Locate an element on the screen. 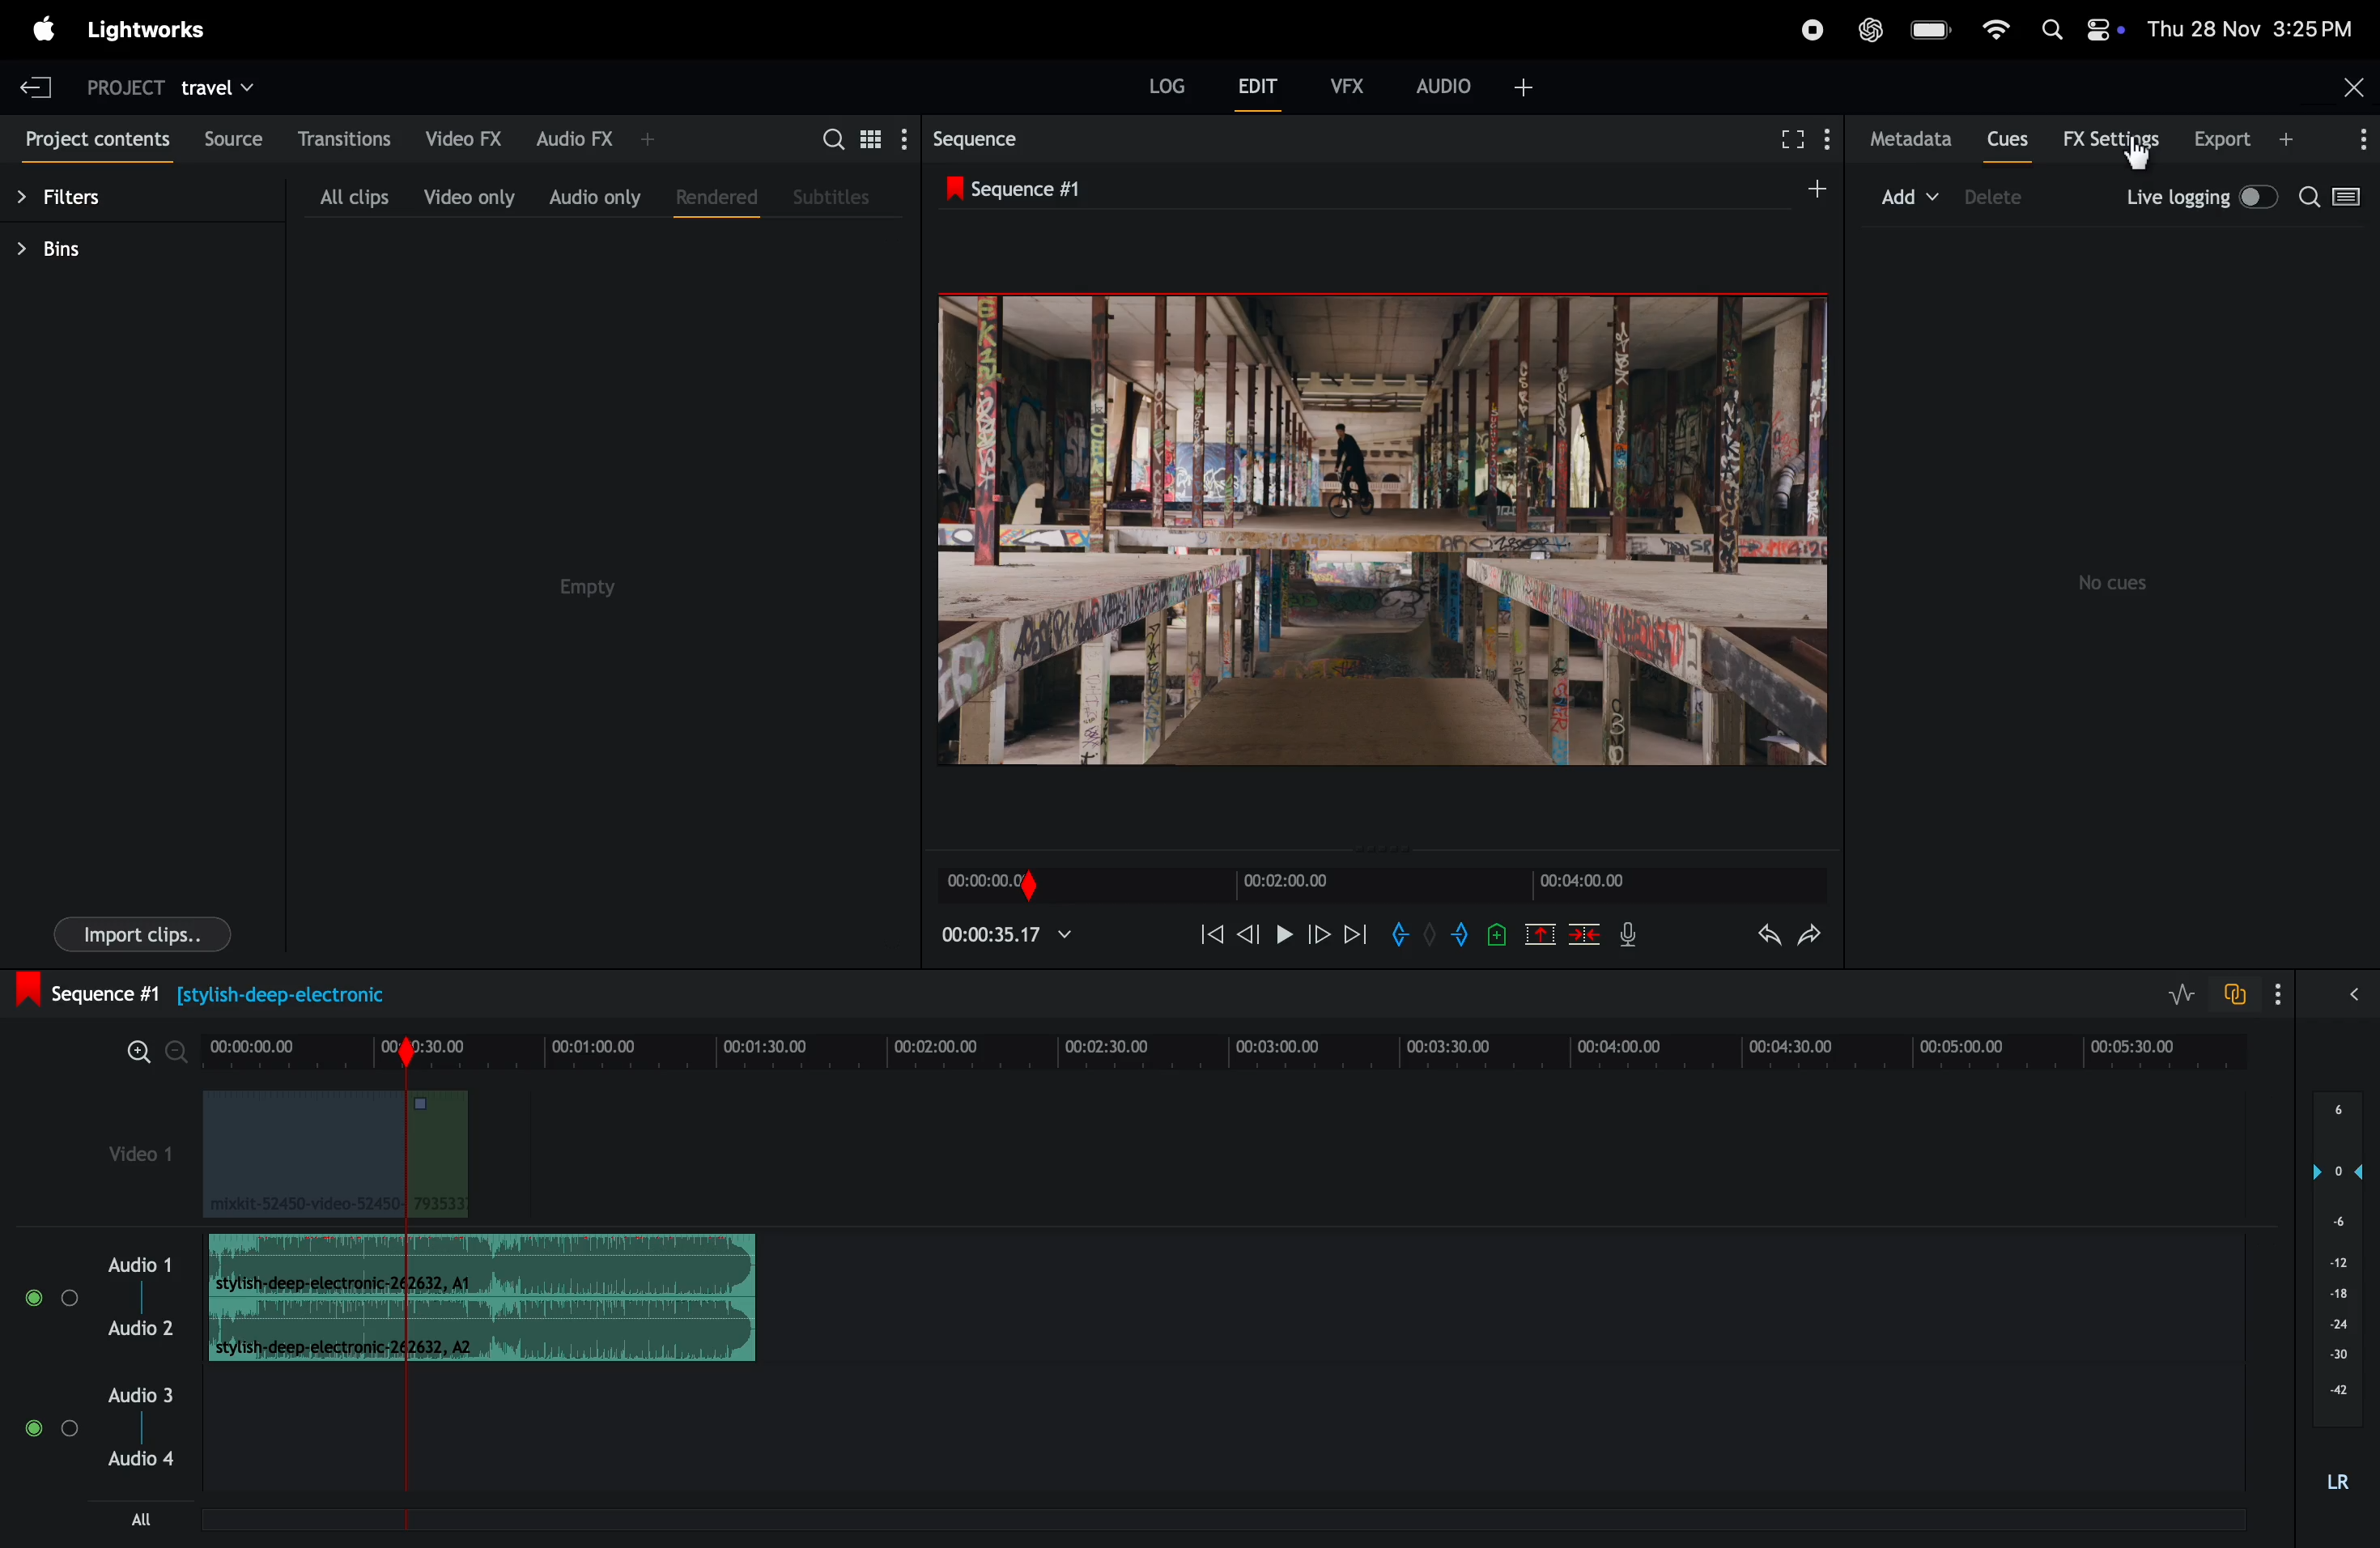 The width and height of the screenshot is (2380, 1548). redo is located at coordinates (1814, 935).